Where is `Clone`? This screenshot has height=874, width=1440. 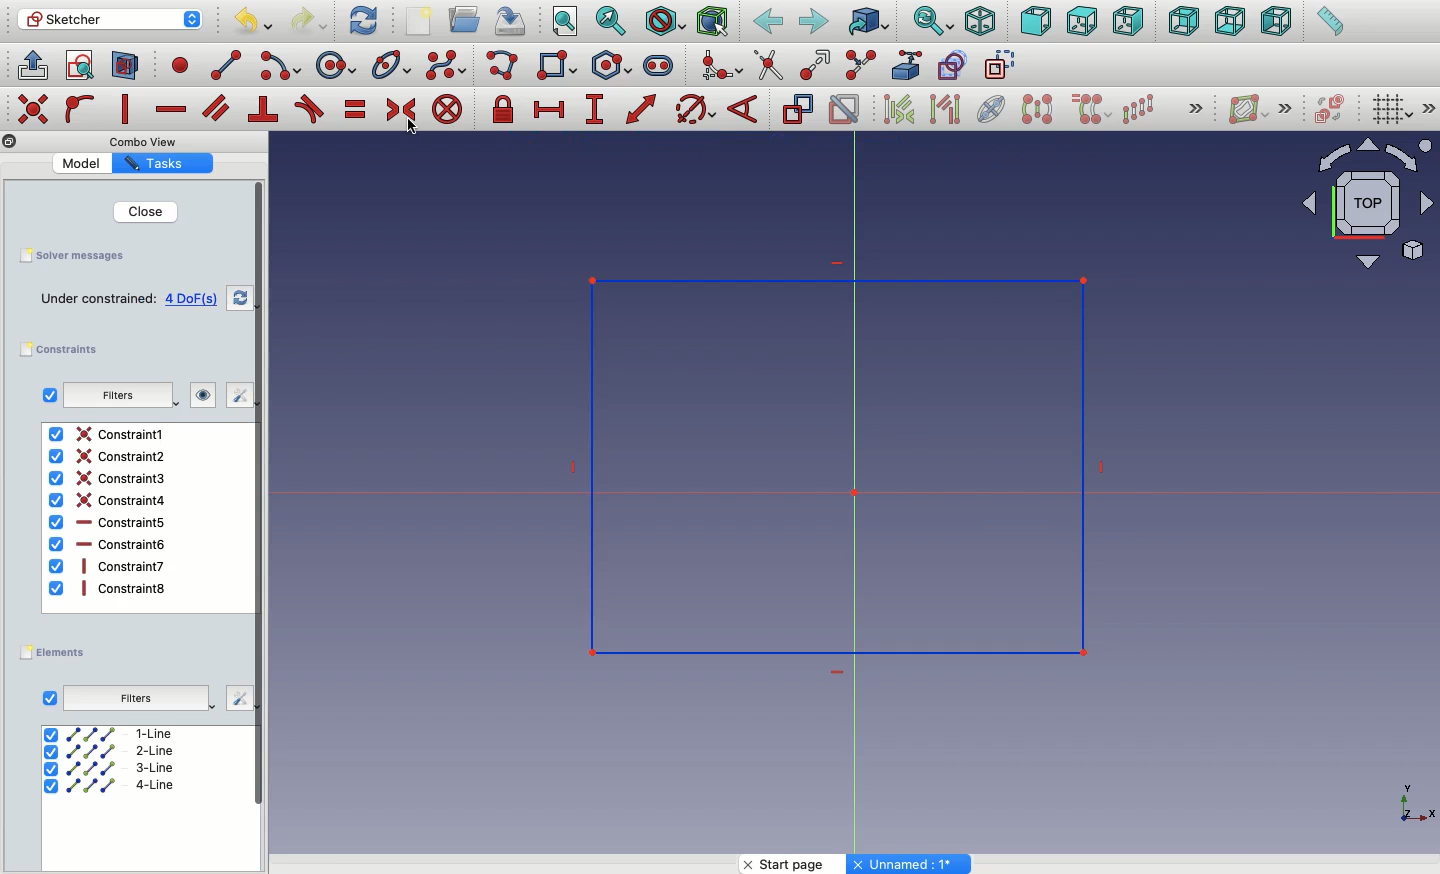 Clone is located at coordinates (1089, 110).